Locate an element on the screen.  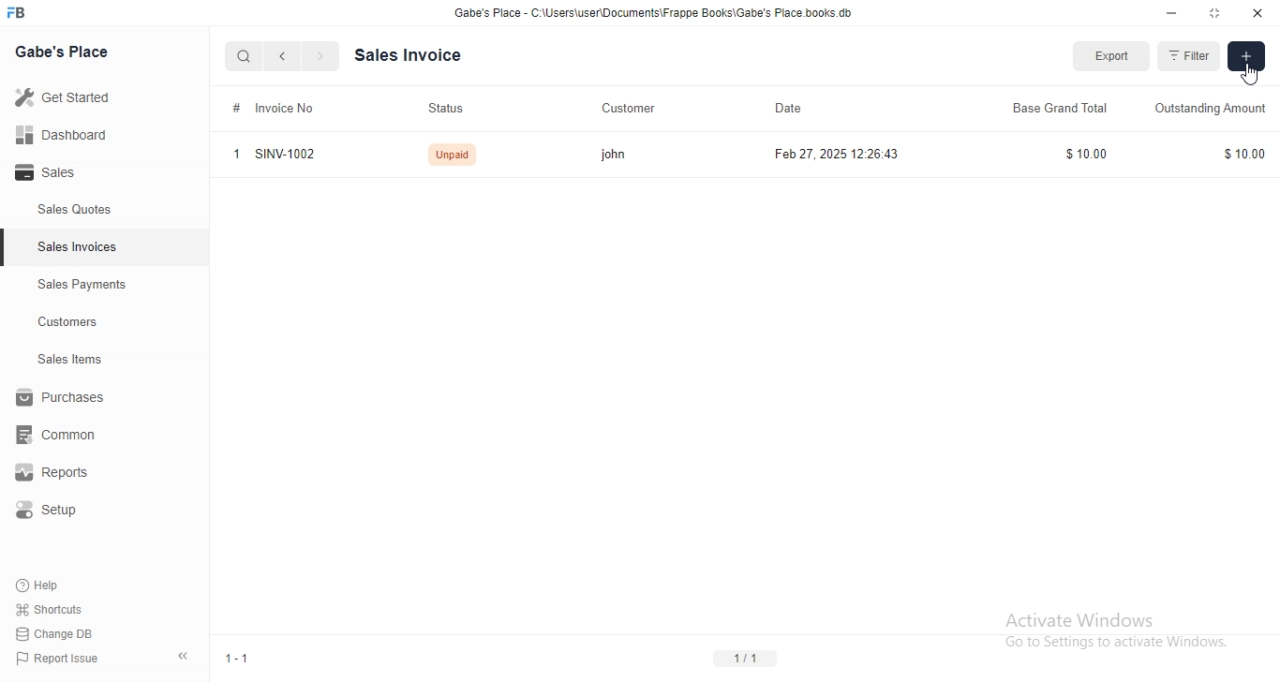
Setup is located at coordinates (57, 513).